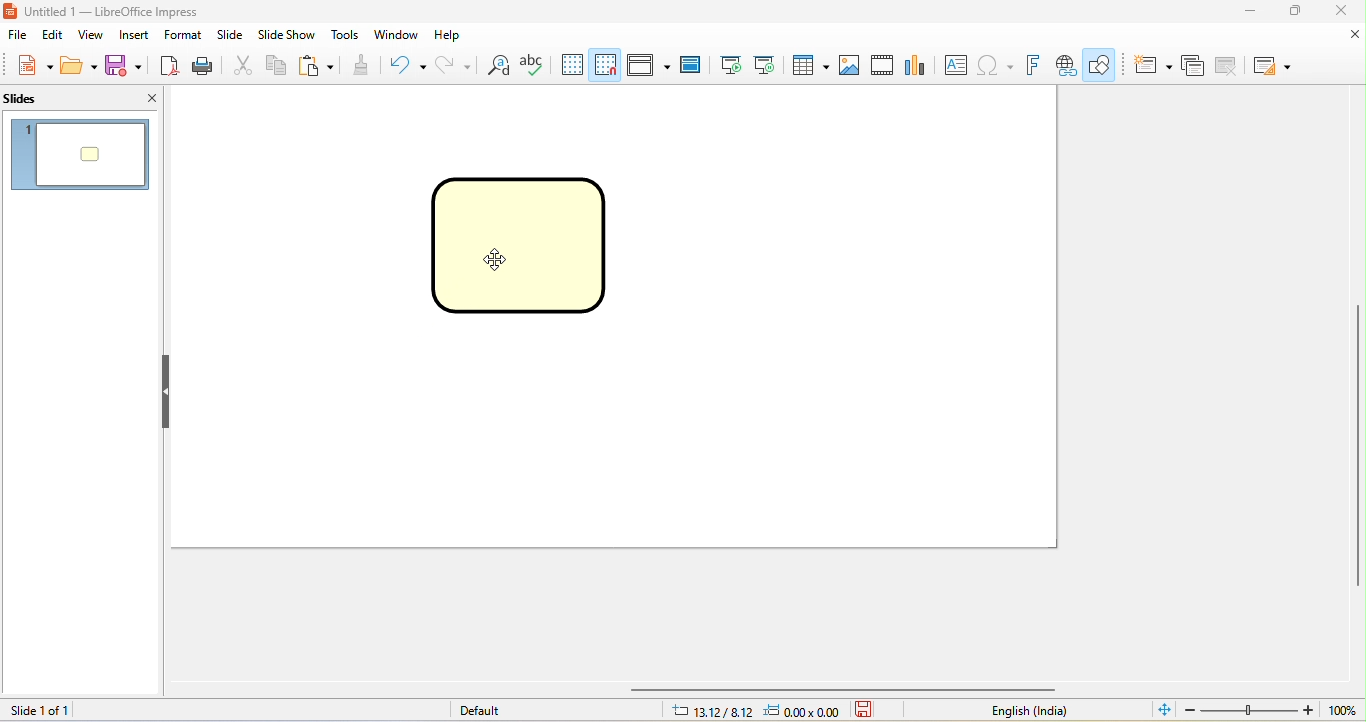 This screenshot has width=1366, height=722. What do you see at coordinates (140, 97) in the screenshot?
I see `close` at bounding box center [140, 97].